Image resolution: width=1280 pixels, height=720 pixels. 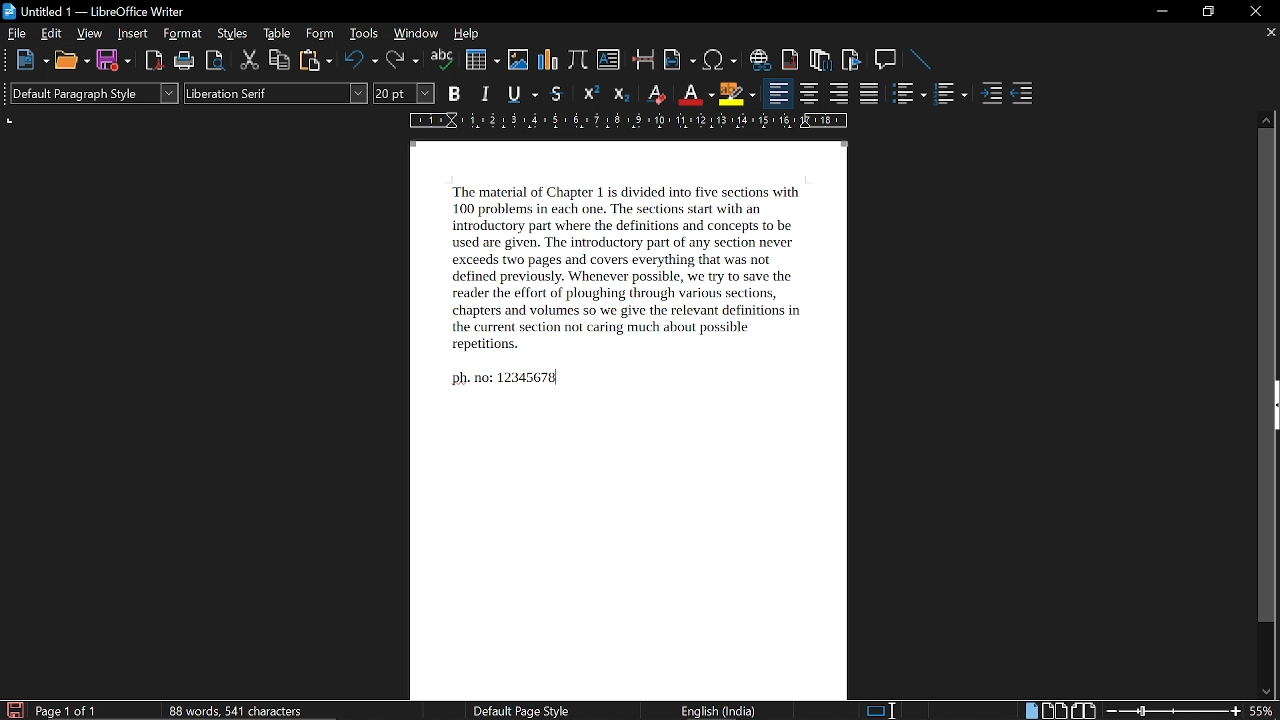 I want to click on 88 words, 541 characters, so click(x=235, y=710).